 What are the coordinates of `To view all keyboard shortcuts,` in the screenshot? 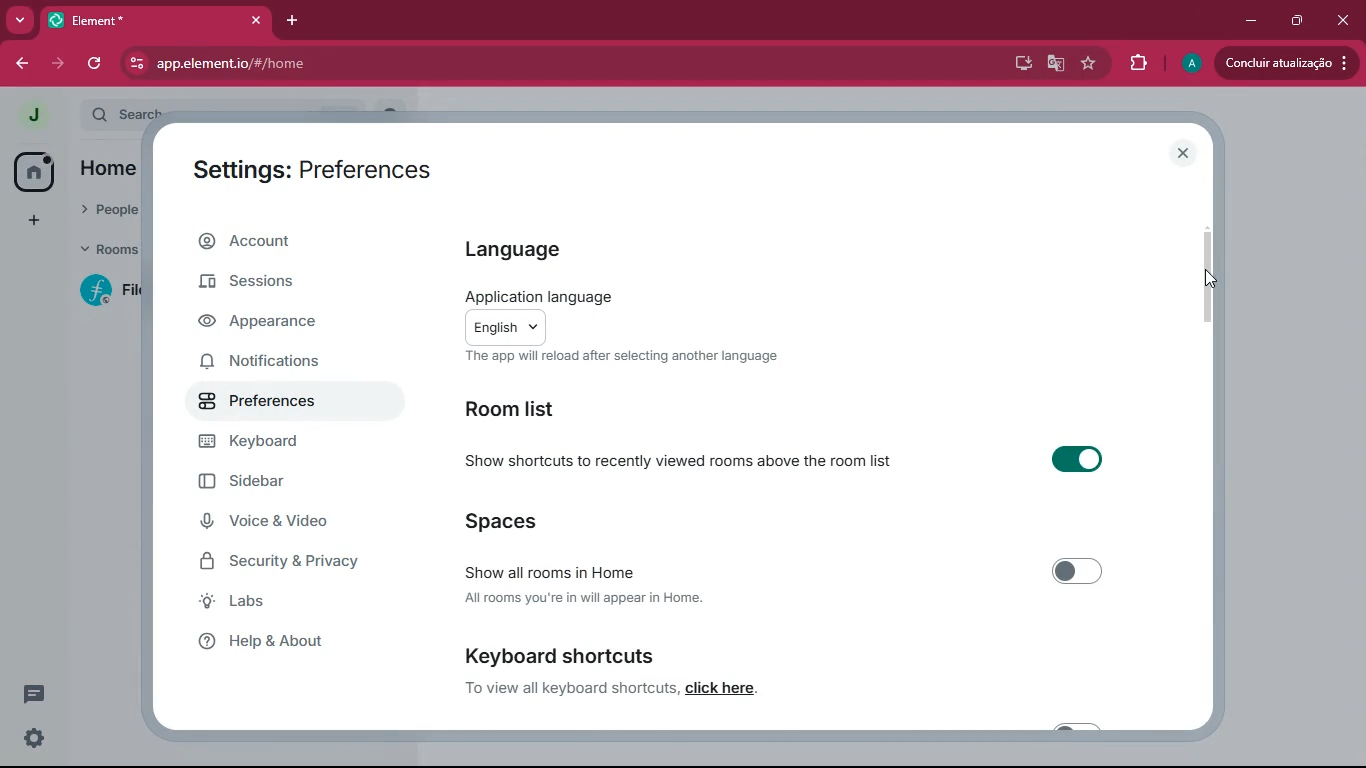 It's located at (567, 690).